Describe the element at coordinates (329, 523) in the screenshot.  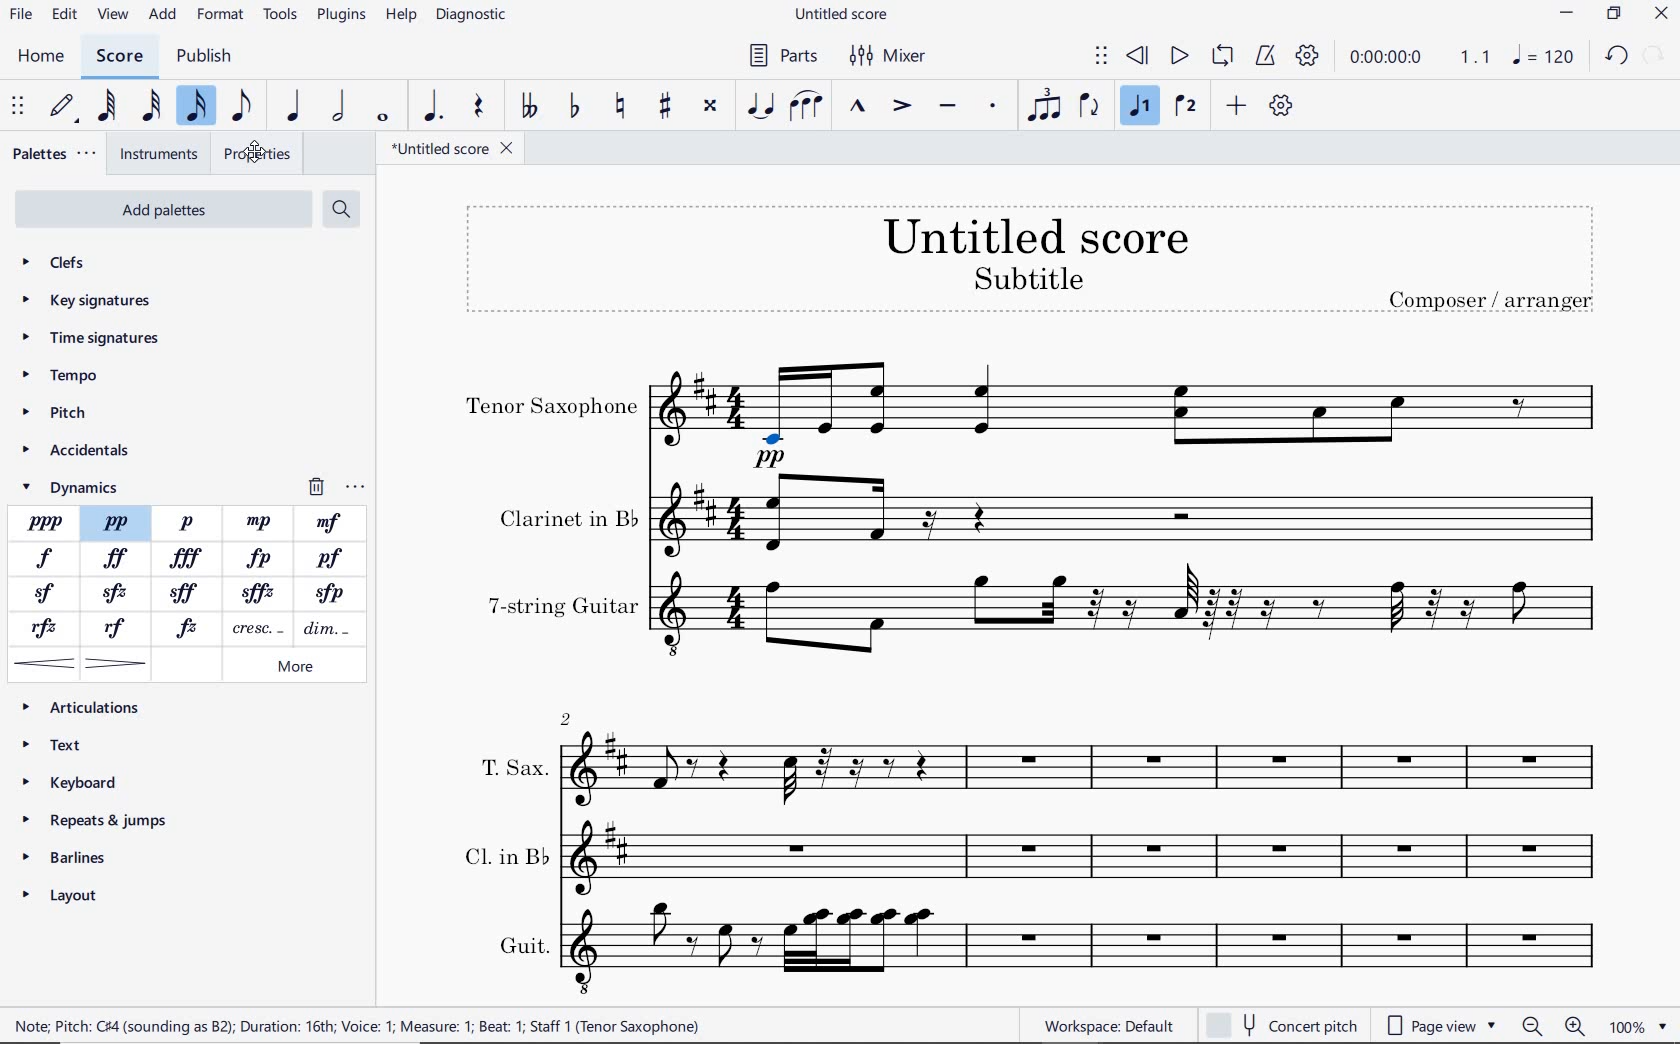
I see `MF (MEZZO-FORTE)` at that location.